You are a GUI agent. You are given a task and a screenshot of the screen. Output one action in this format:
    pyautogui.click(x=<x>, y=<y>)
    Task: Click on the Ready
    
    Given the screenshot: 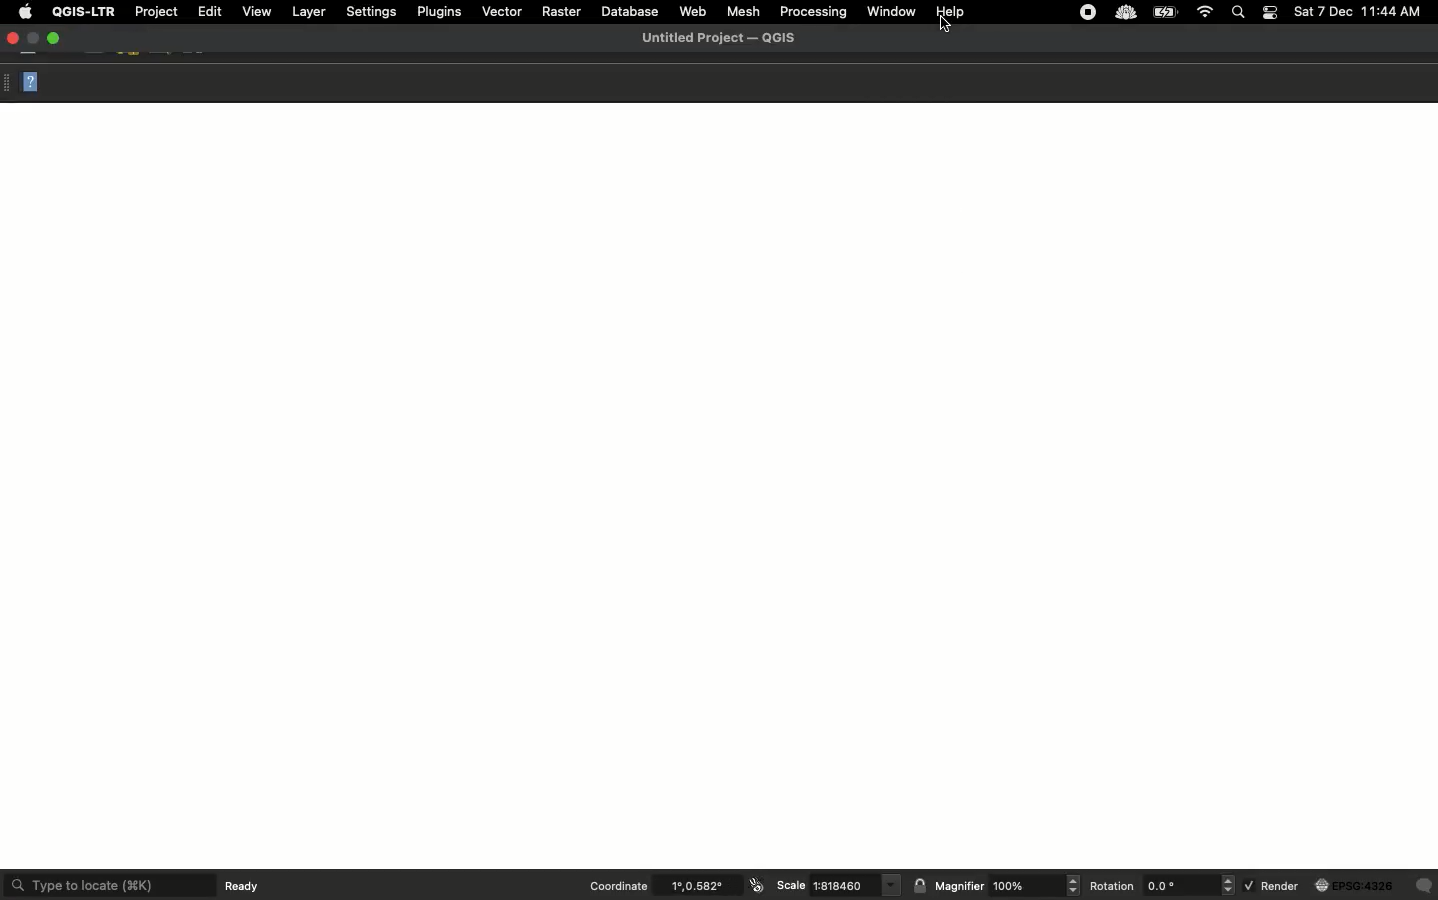 What is the action you would take?
    pyautogui.click(x=248, y=885)
    